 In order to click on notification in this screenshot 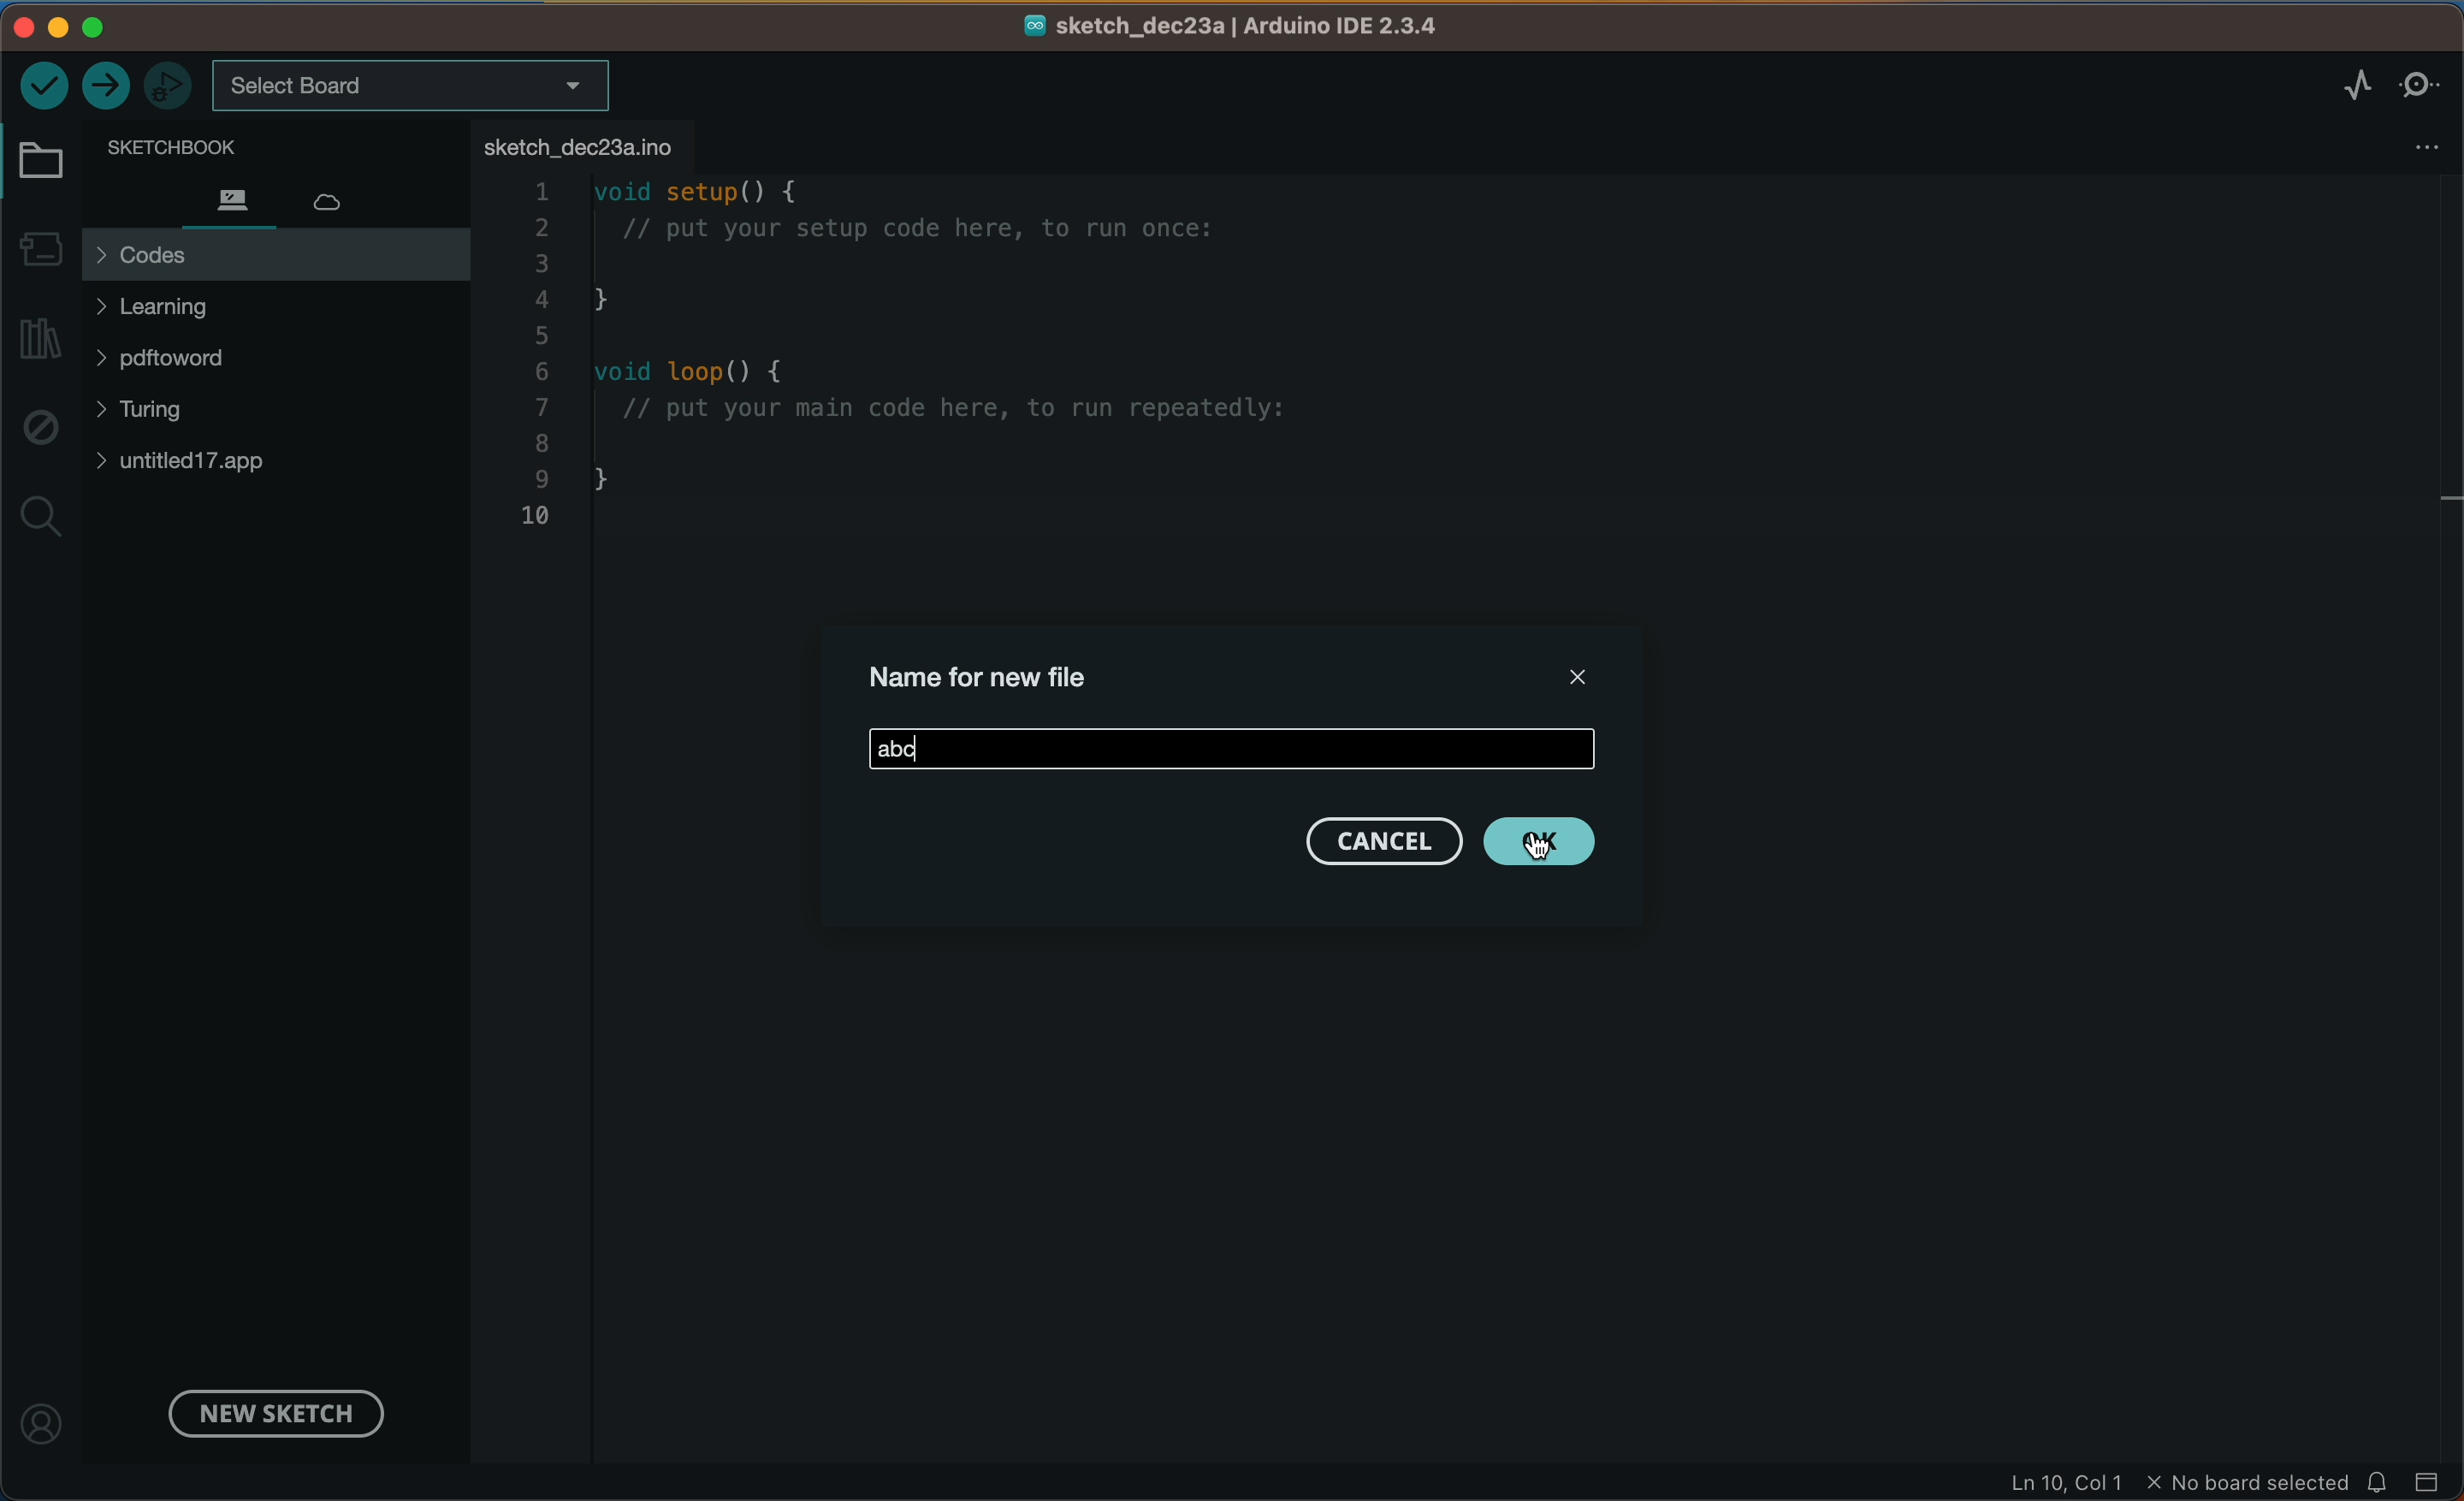, I will do `click(2380, 1481)`.